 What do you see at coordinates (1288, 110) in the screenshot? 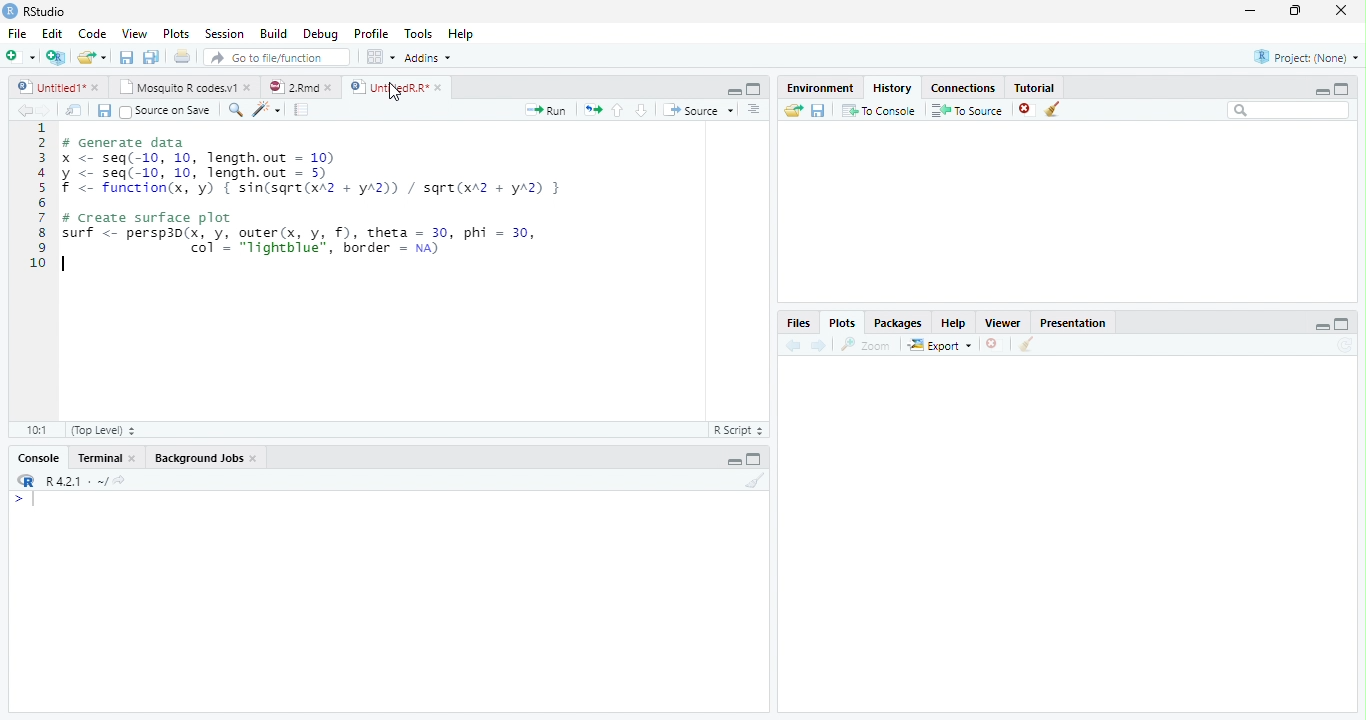
I see `Search bar` at bounding box center [1288, 110].